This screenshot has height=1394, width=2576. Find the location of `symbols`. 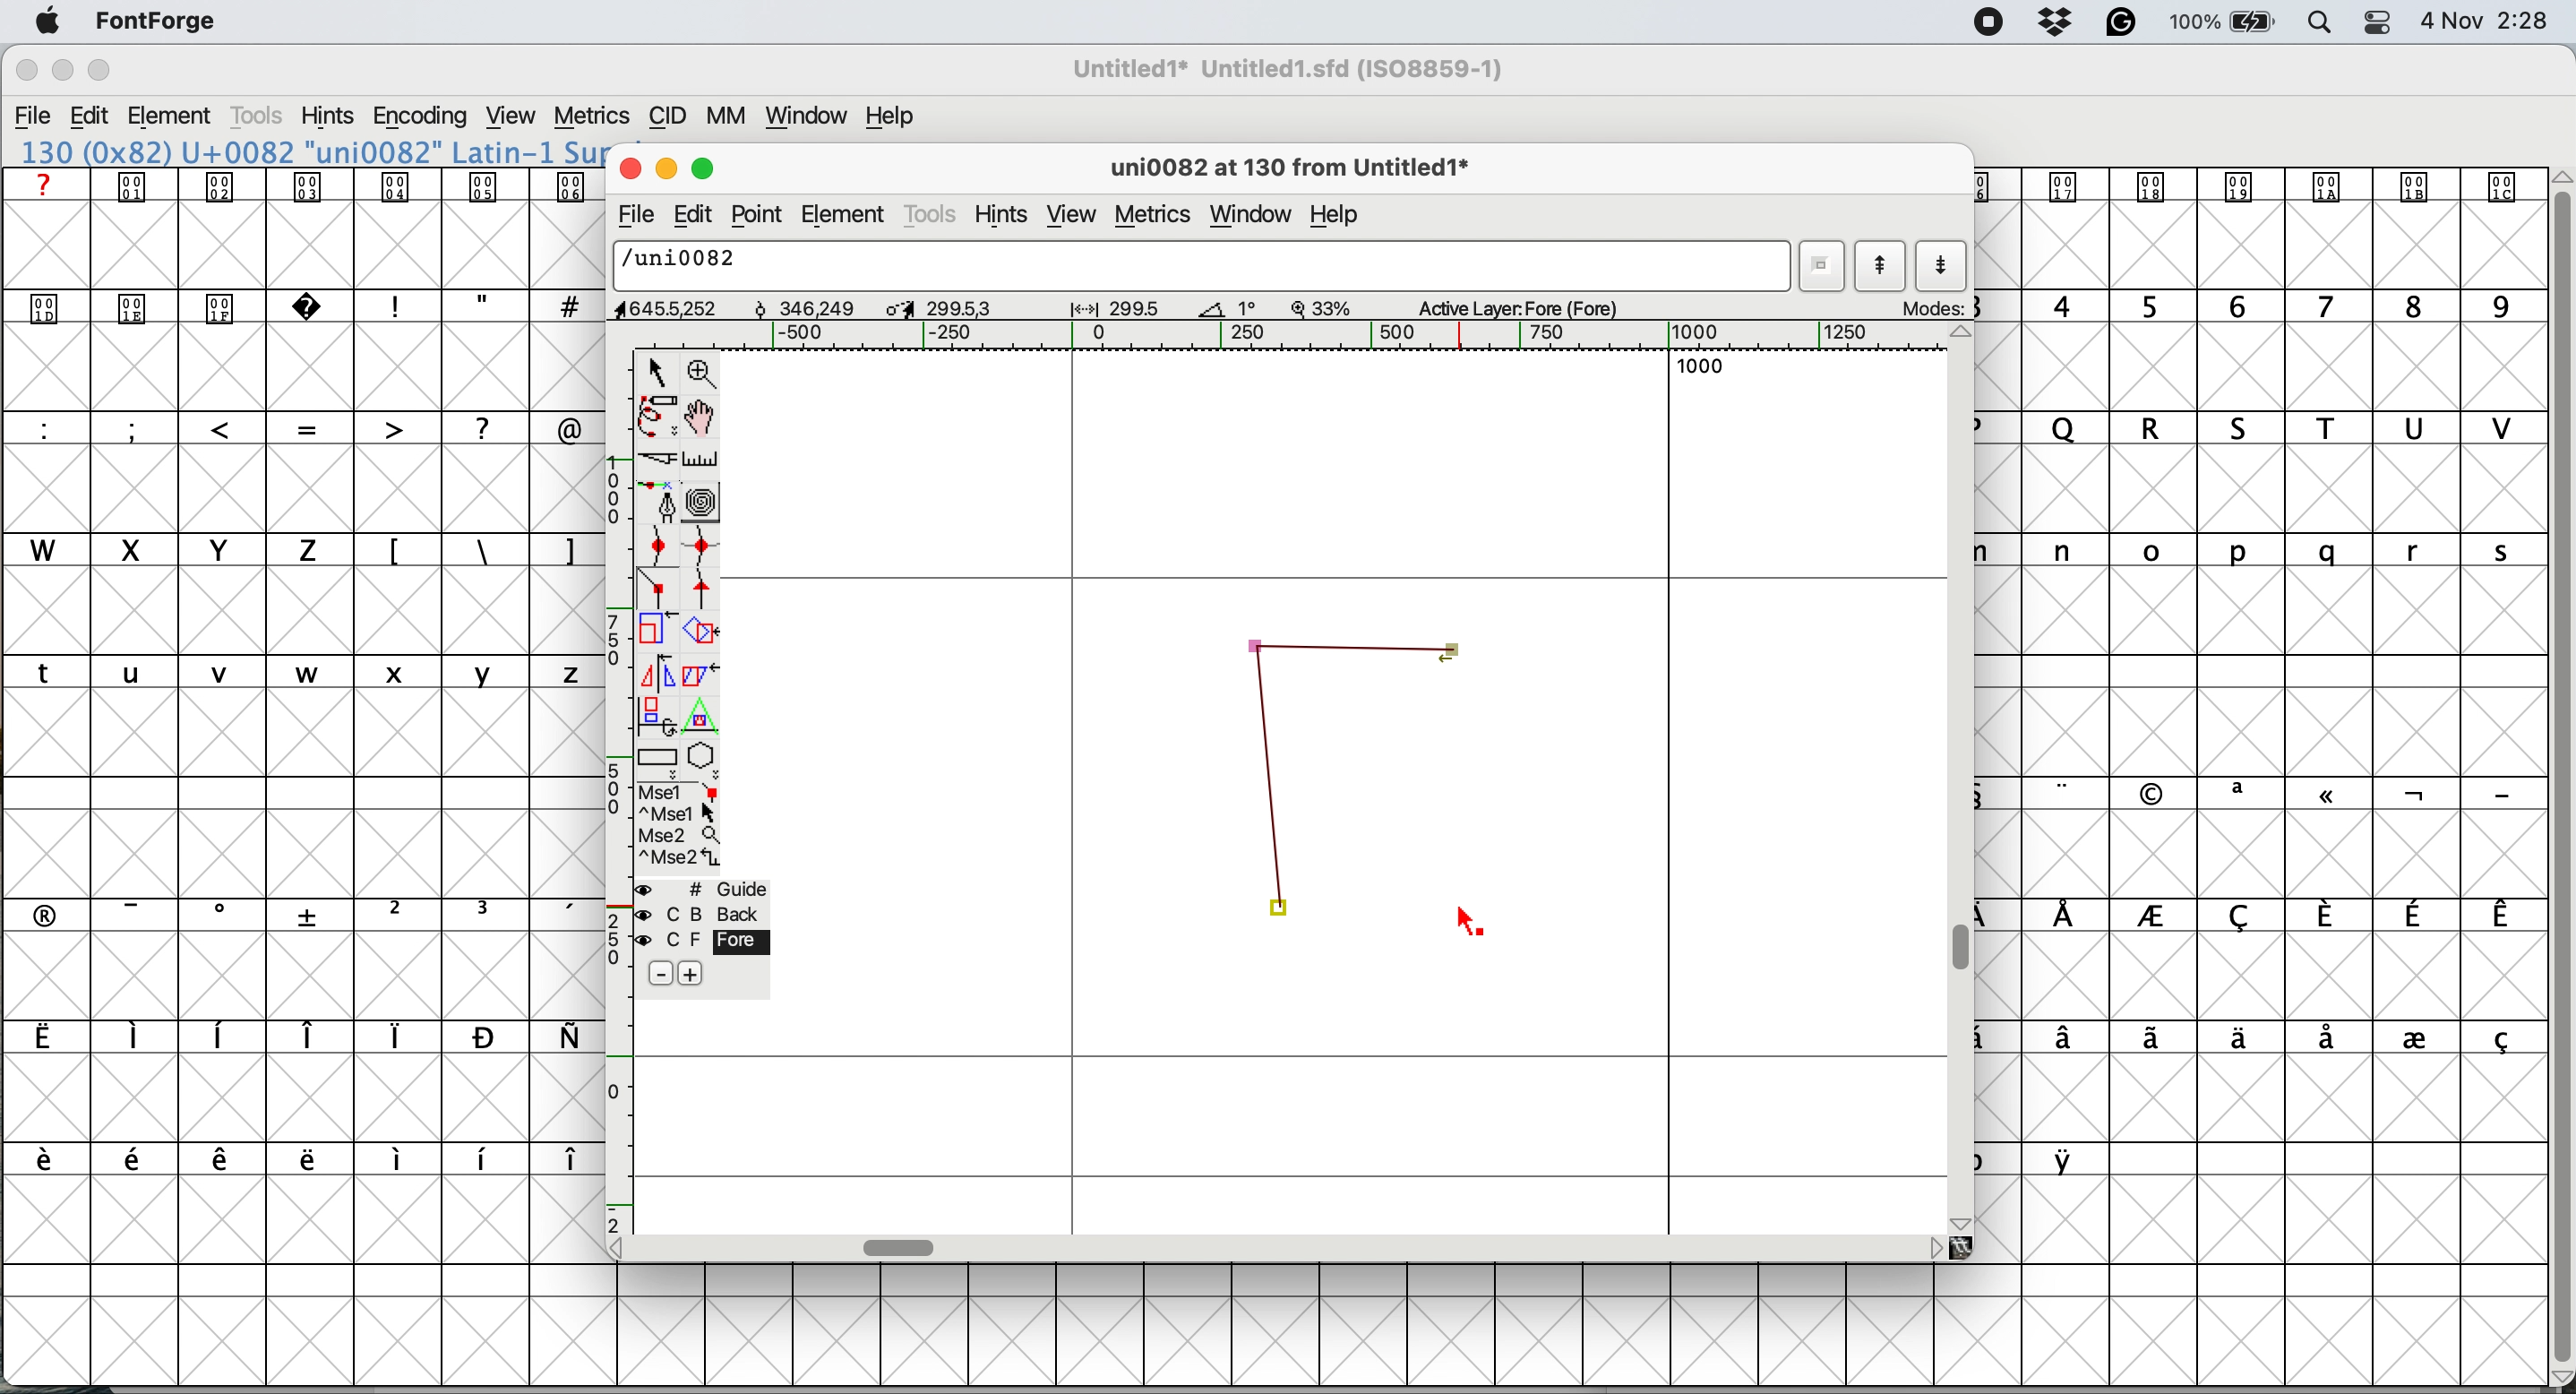

symbols is located at coordinates (482, 552).